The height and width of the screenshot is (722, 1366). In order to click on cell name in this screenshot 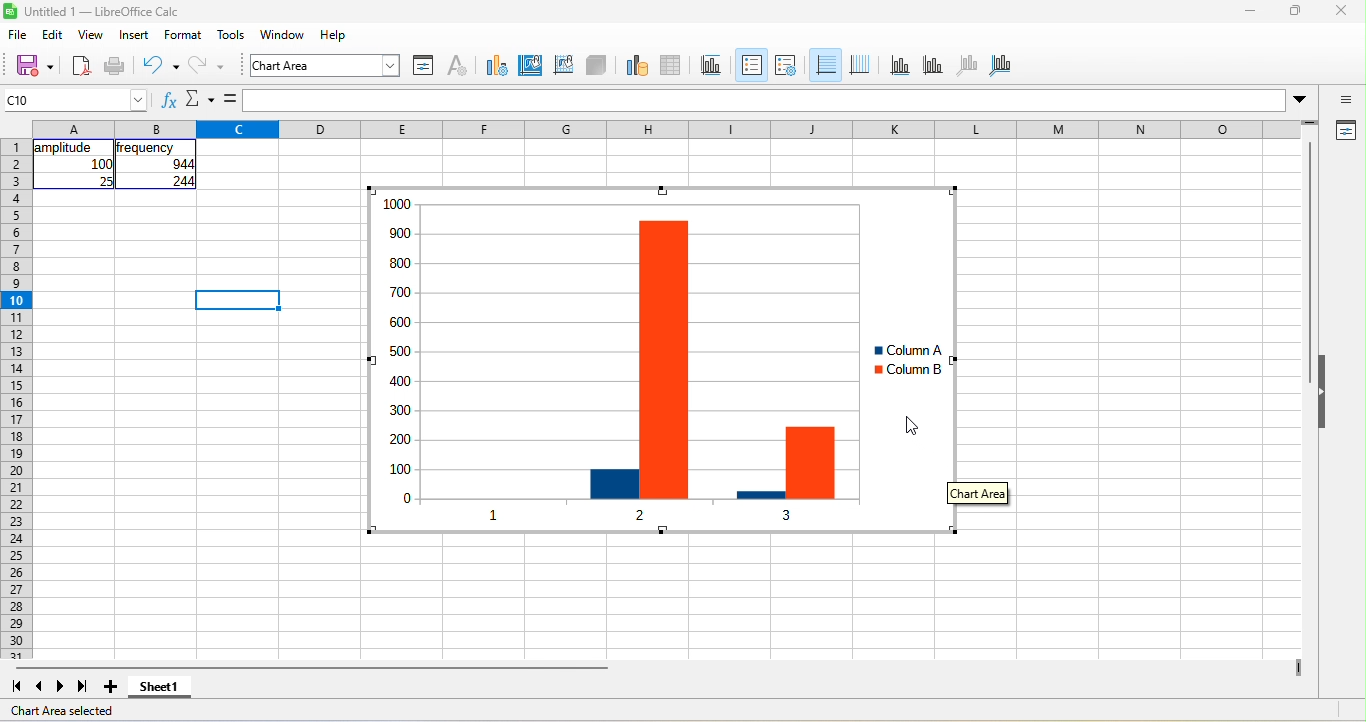, I will do `click(74, 100)`.